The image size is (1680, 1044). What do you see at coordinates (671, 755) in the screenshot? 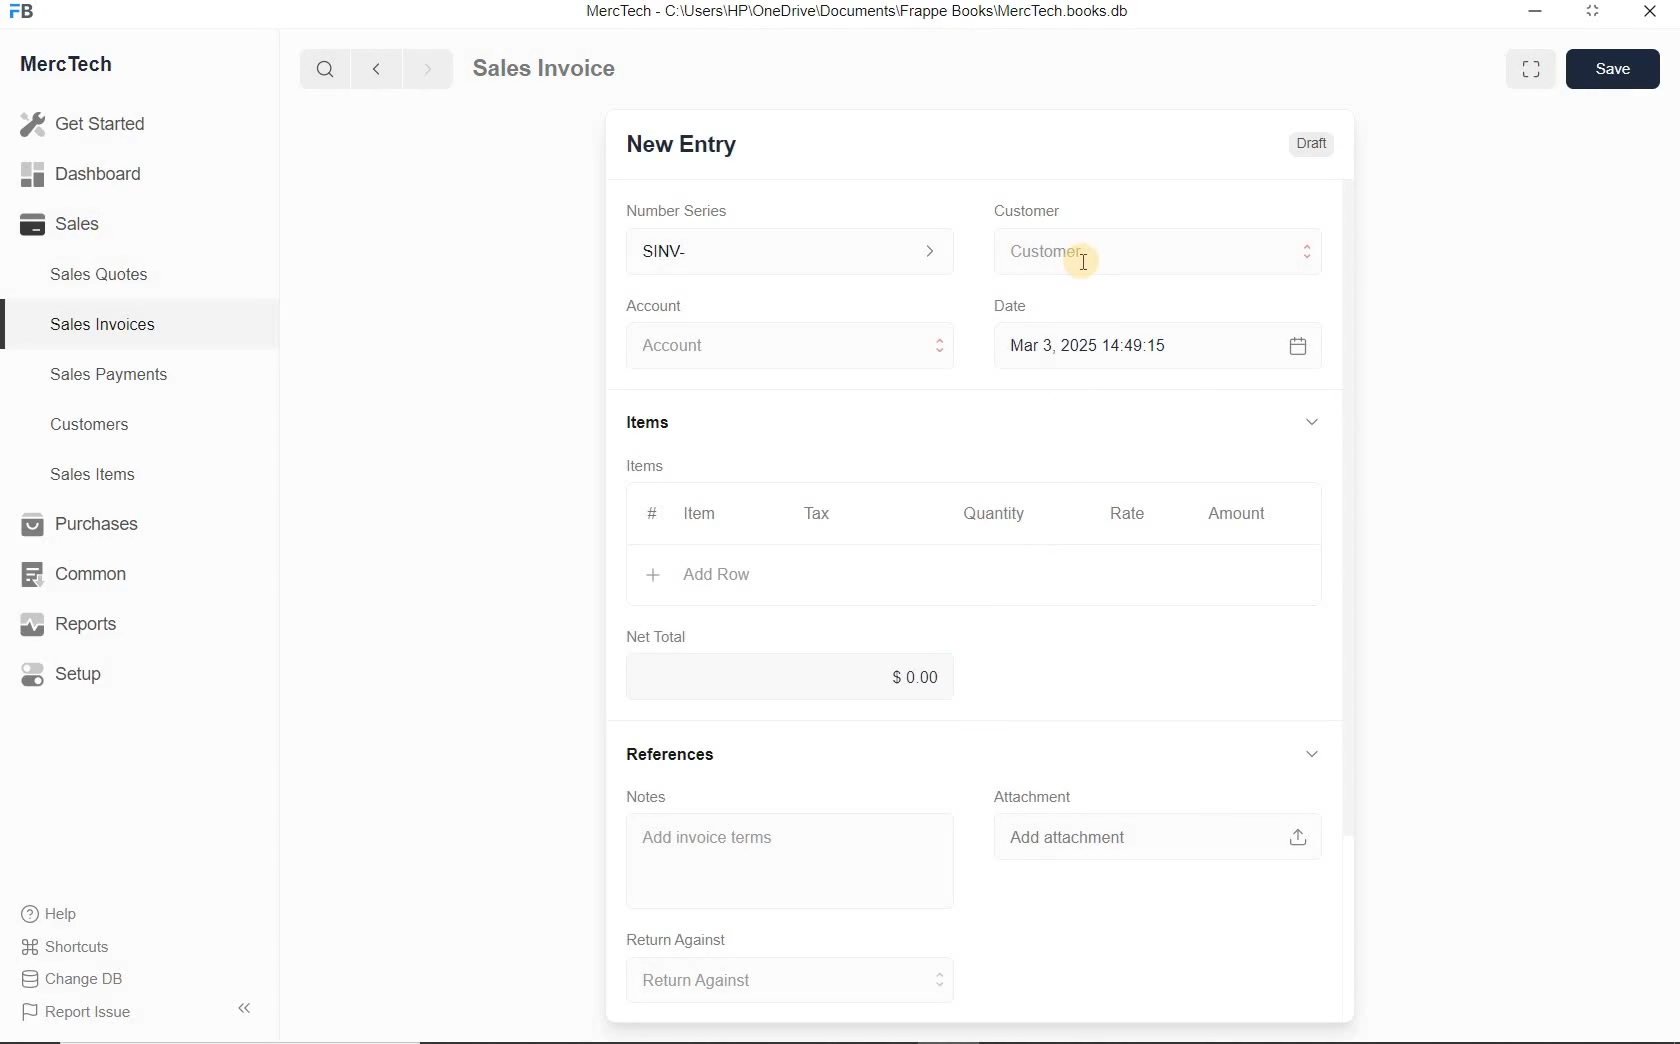
I see `References` at bounding box center [671, 755].